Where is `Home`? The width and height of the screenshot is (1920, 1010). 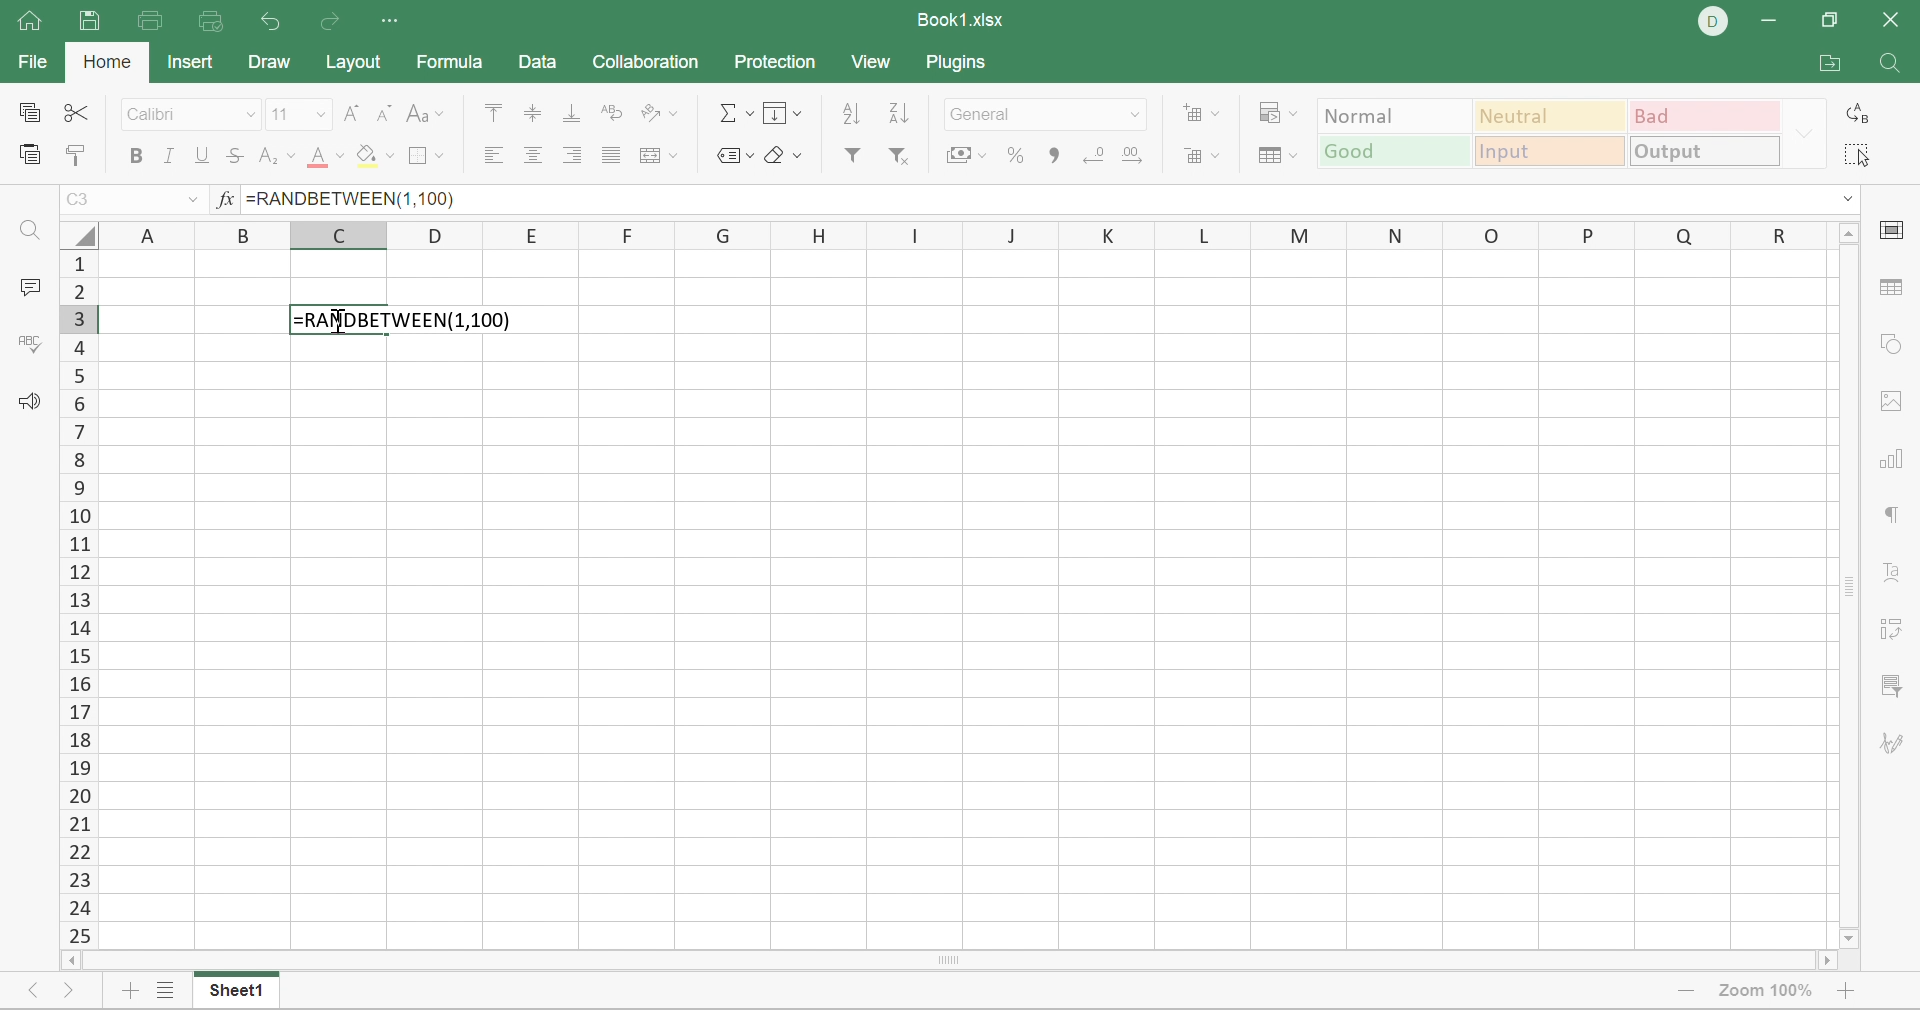
Home is located at coordinates (105, 61).